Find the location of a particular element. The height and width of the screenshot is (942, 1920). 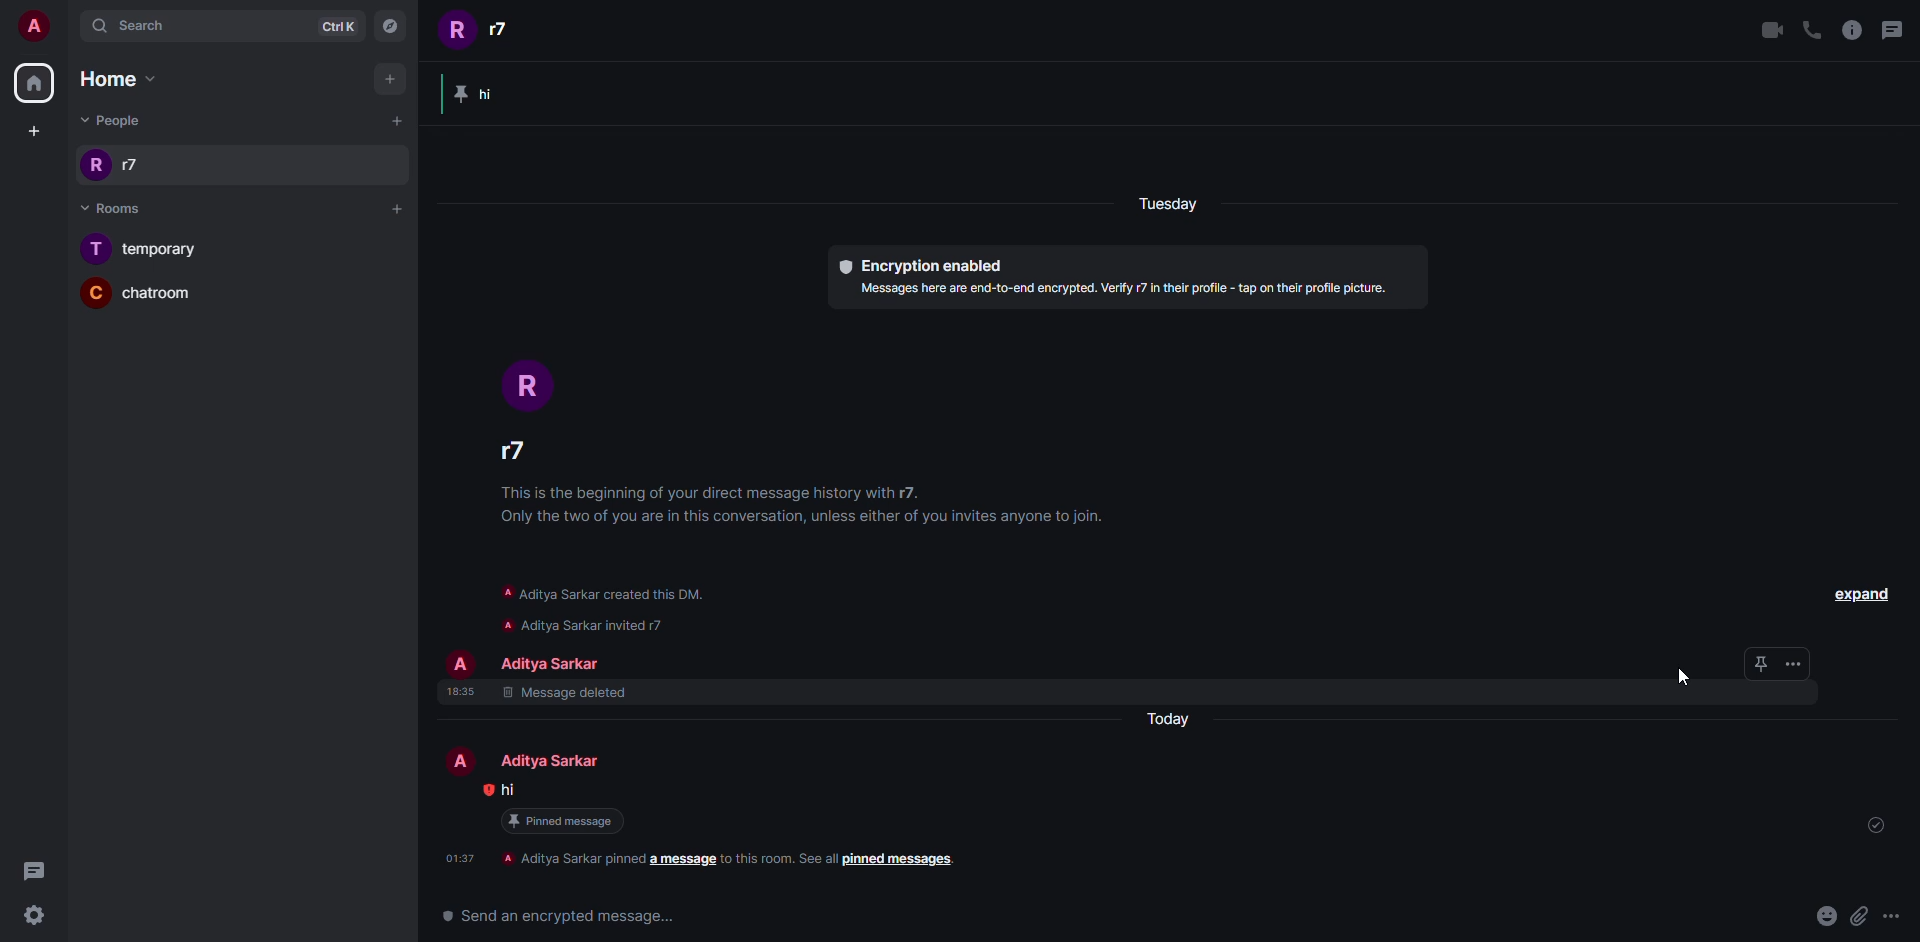

encryption enabled is located at coordinates (928, 263).